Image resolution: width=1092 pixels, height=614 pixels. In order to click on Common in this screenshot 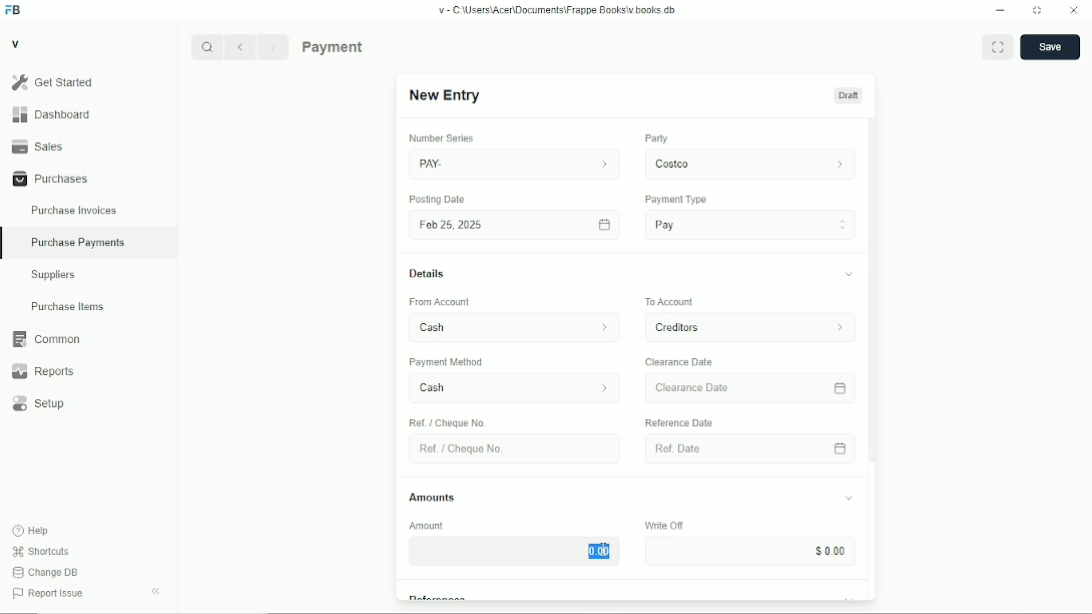, I will do `click(89, 339)`.